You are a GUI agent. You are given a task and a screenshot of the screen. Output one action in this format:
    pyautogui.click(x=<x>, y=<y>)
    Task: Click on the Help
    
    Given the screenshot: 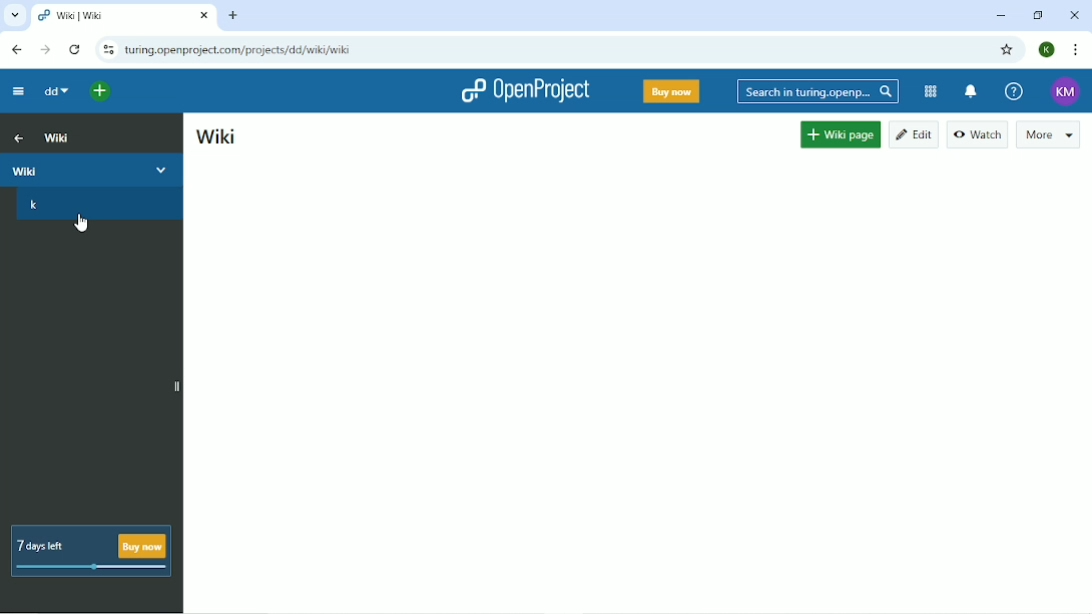 What is the action you would take?
    pyautogui.click(x=1012, y=90)
    